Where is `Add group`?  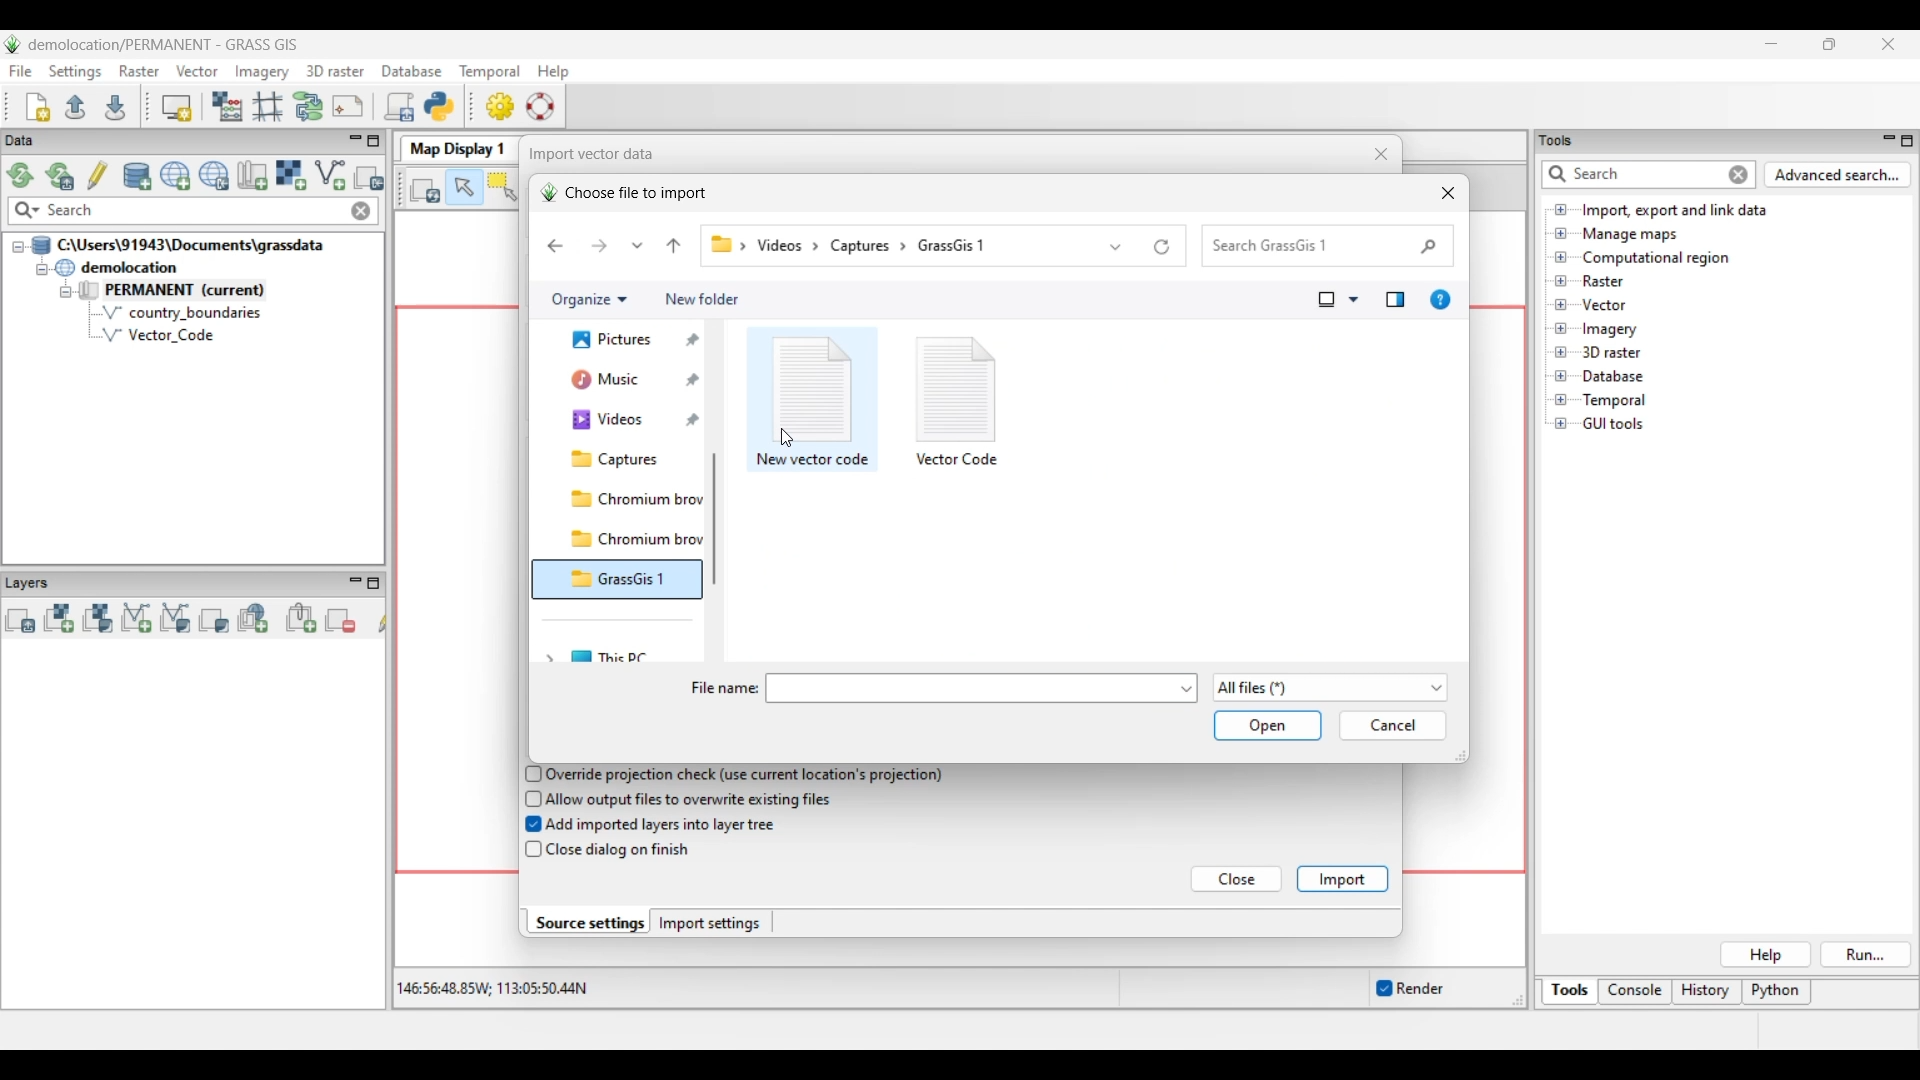 Add group is located at coordinates (301, 618).